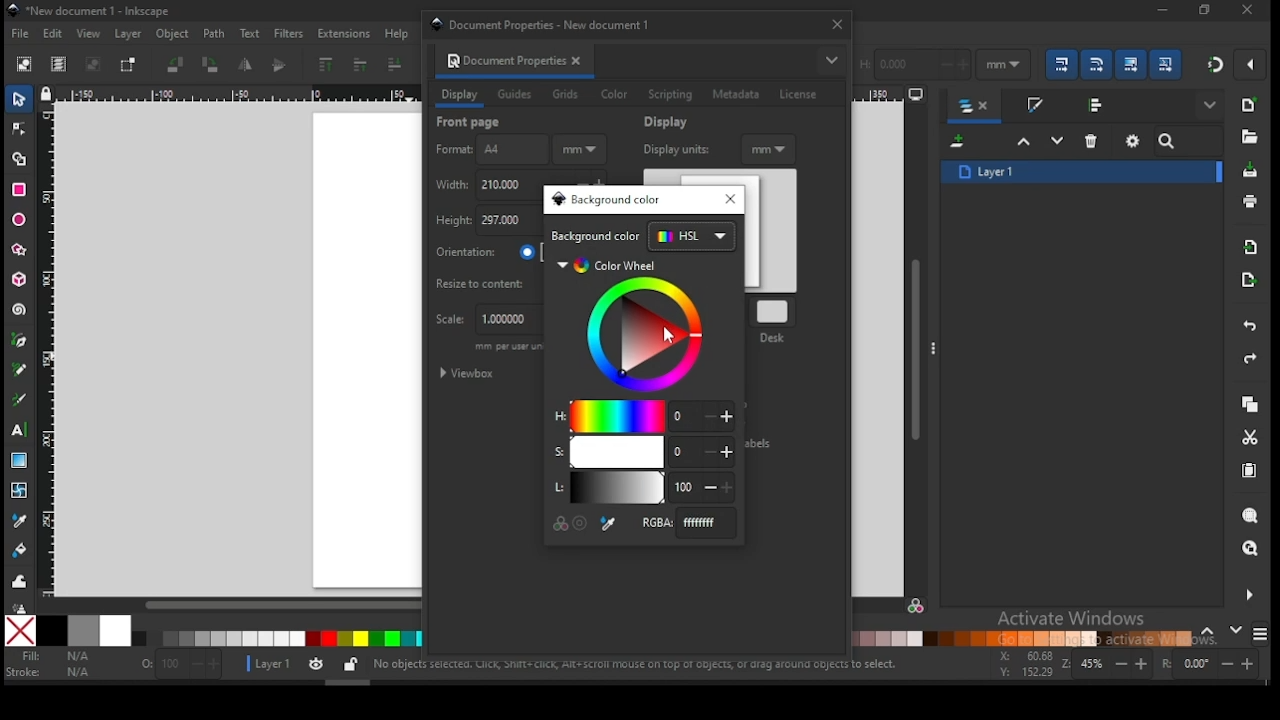 This screenshot has width=1280, height=720. I want to click on scripting, so click(669, 95).